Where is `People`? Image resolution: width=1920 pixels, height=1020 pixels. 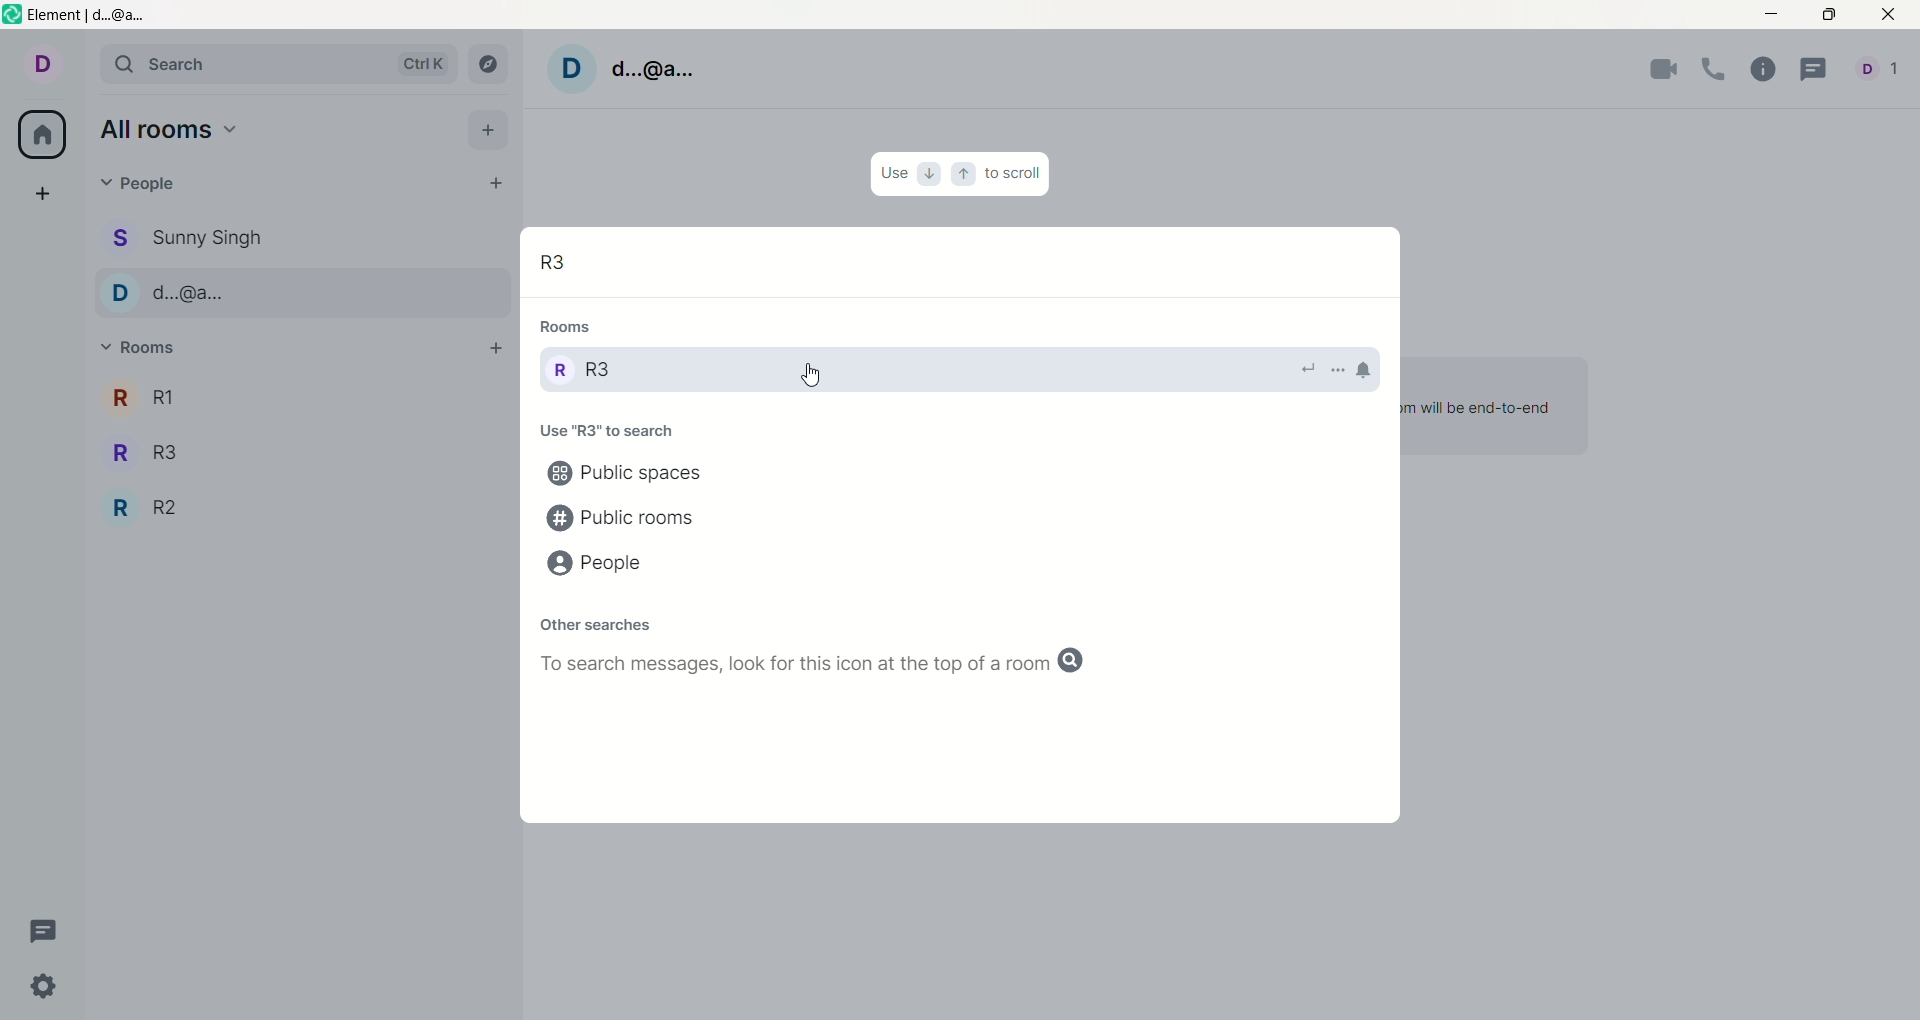 People is located at coordinates (164, 296).